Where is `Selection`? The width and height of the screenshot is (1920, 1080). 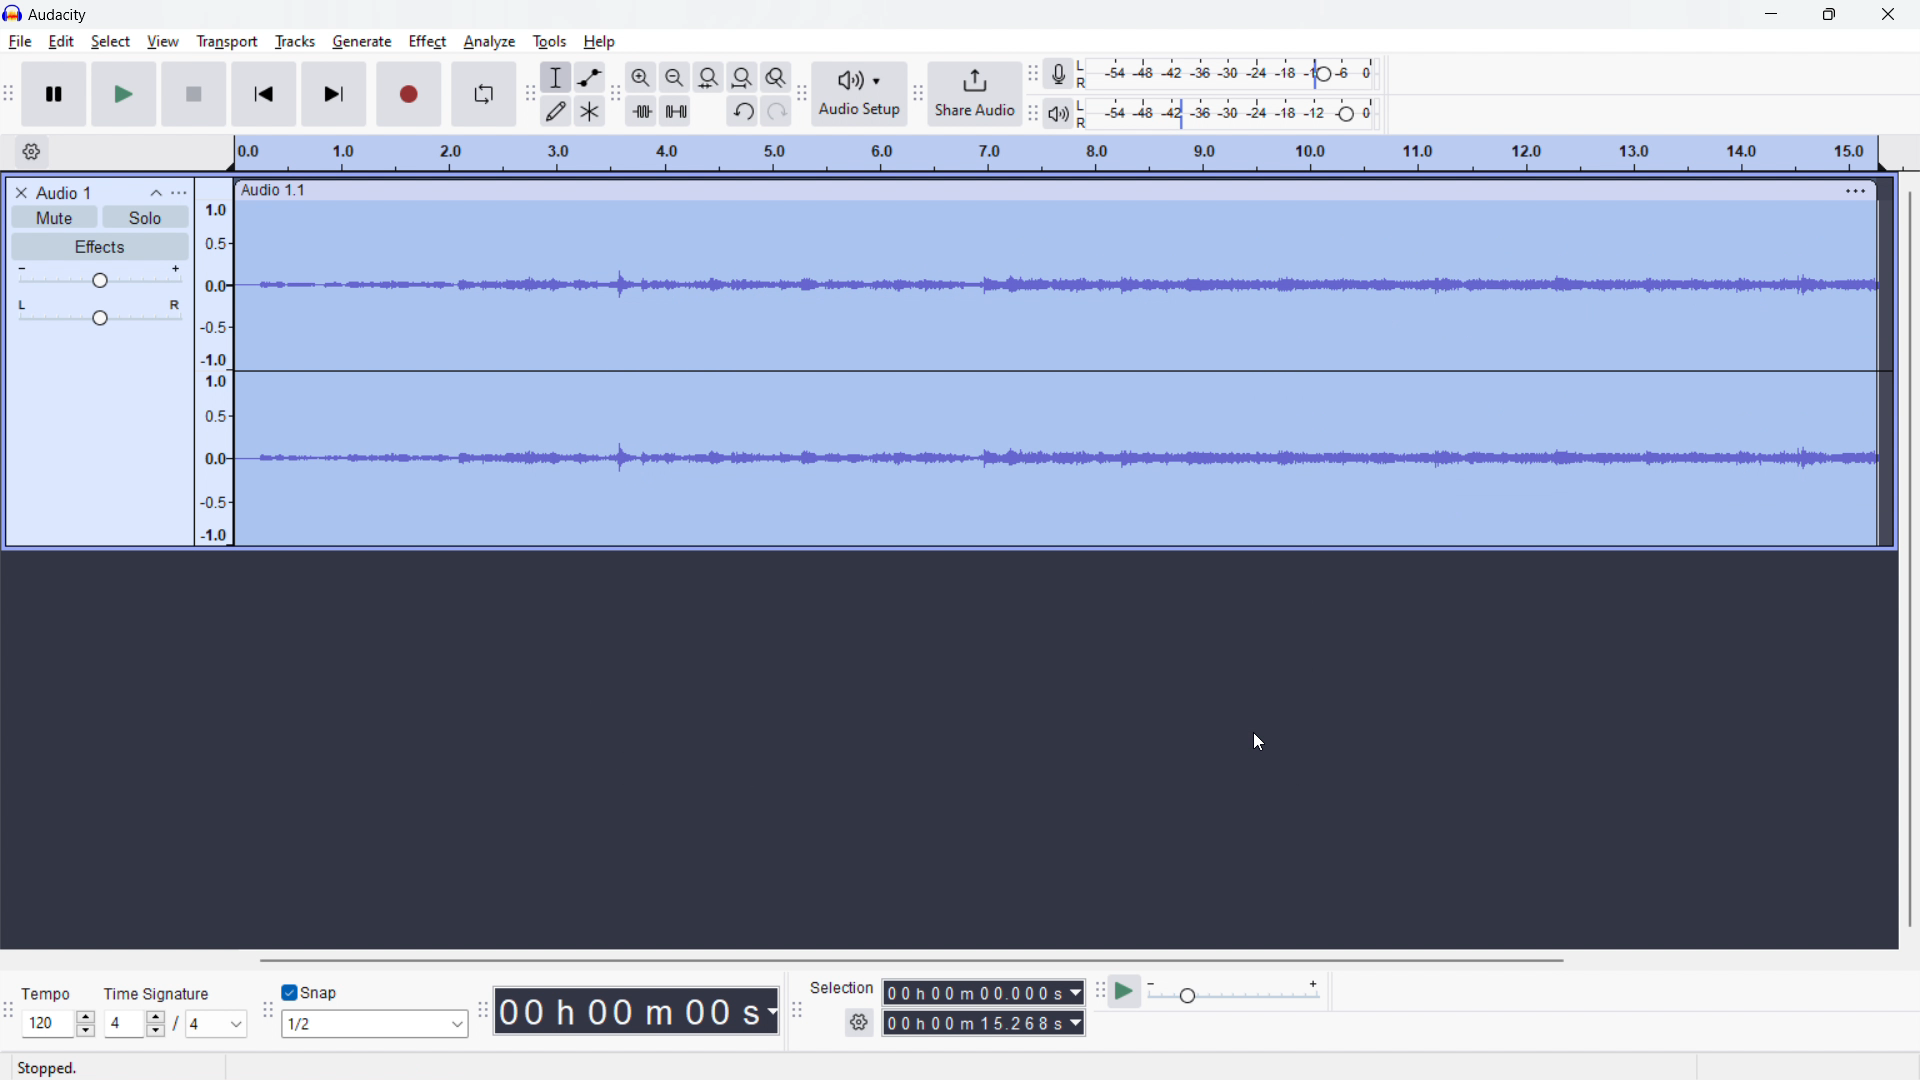 Selection is located at coordinates (842, 985).